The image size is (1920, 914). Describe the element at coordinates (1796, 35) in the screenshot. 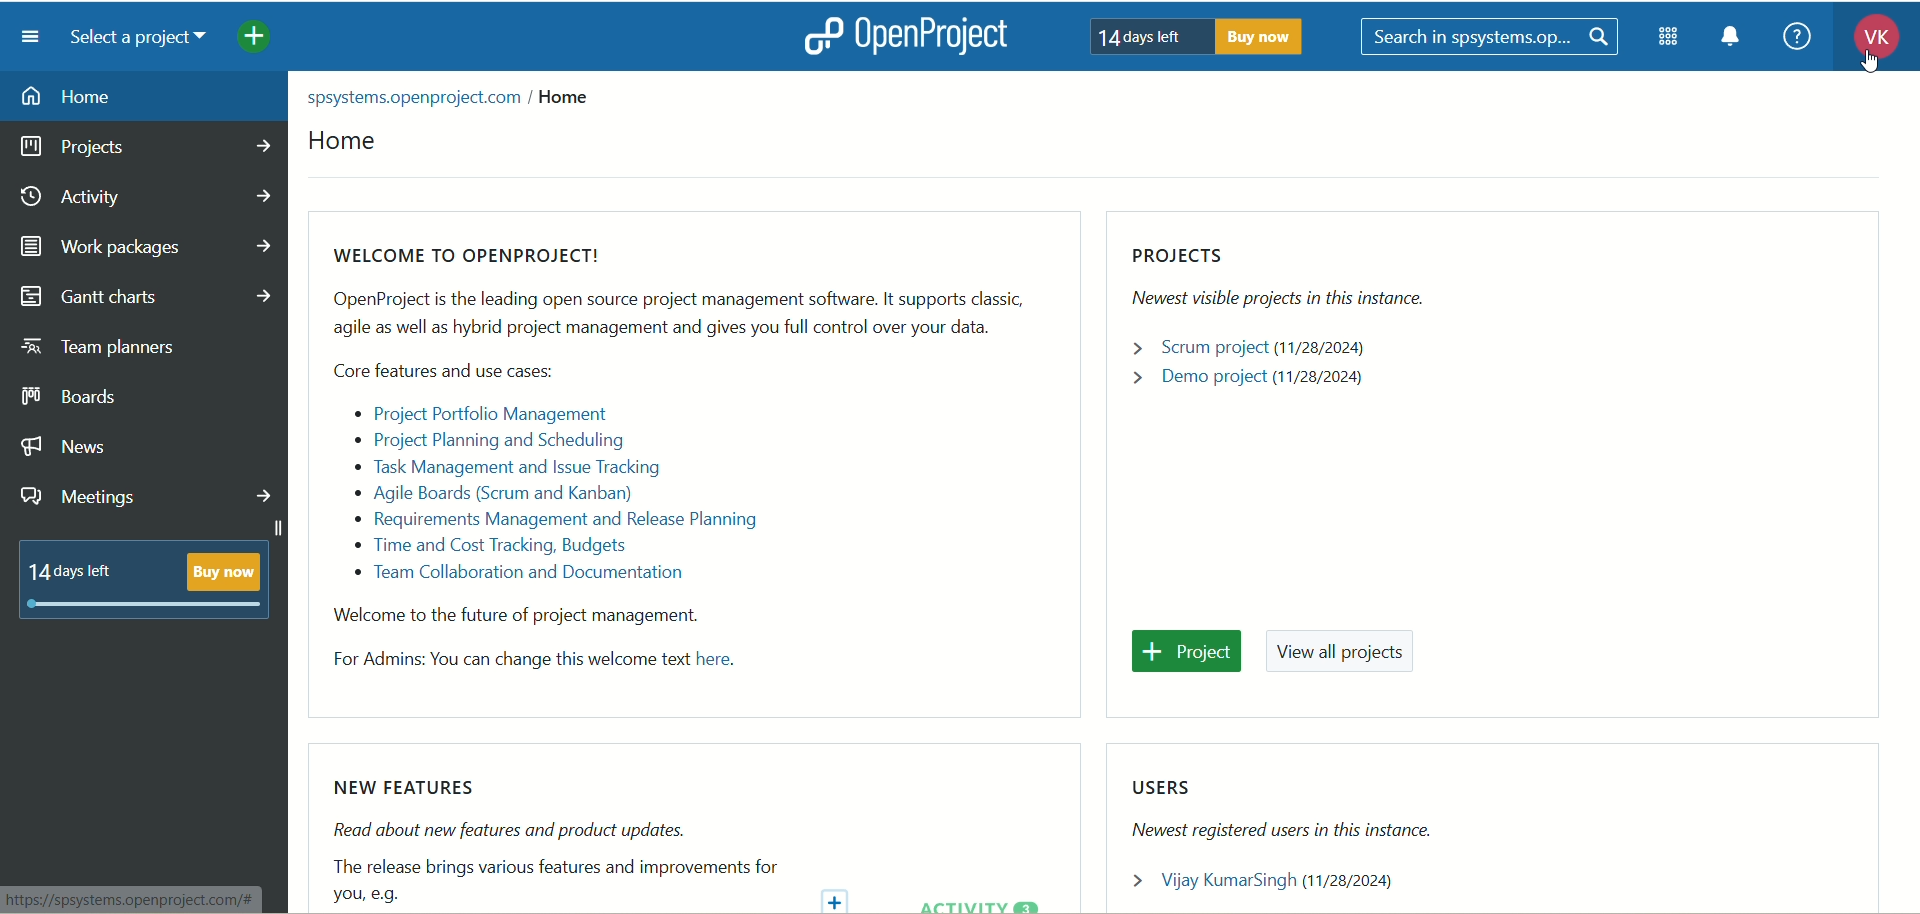

I see `help` at that location.